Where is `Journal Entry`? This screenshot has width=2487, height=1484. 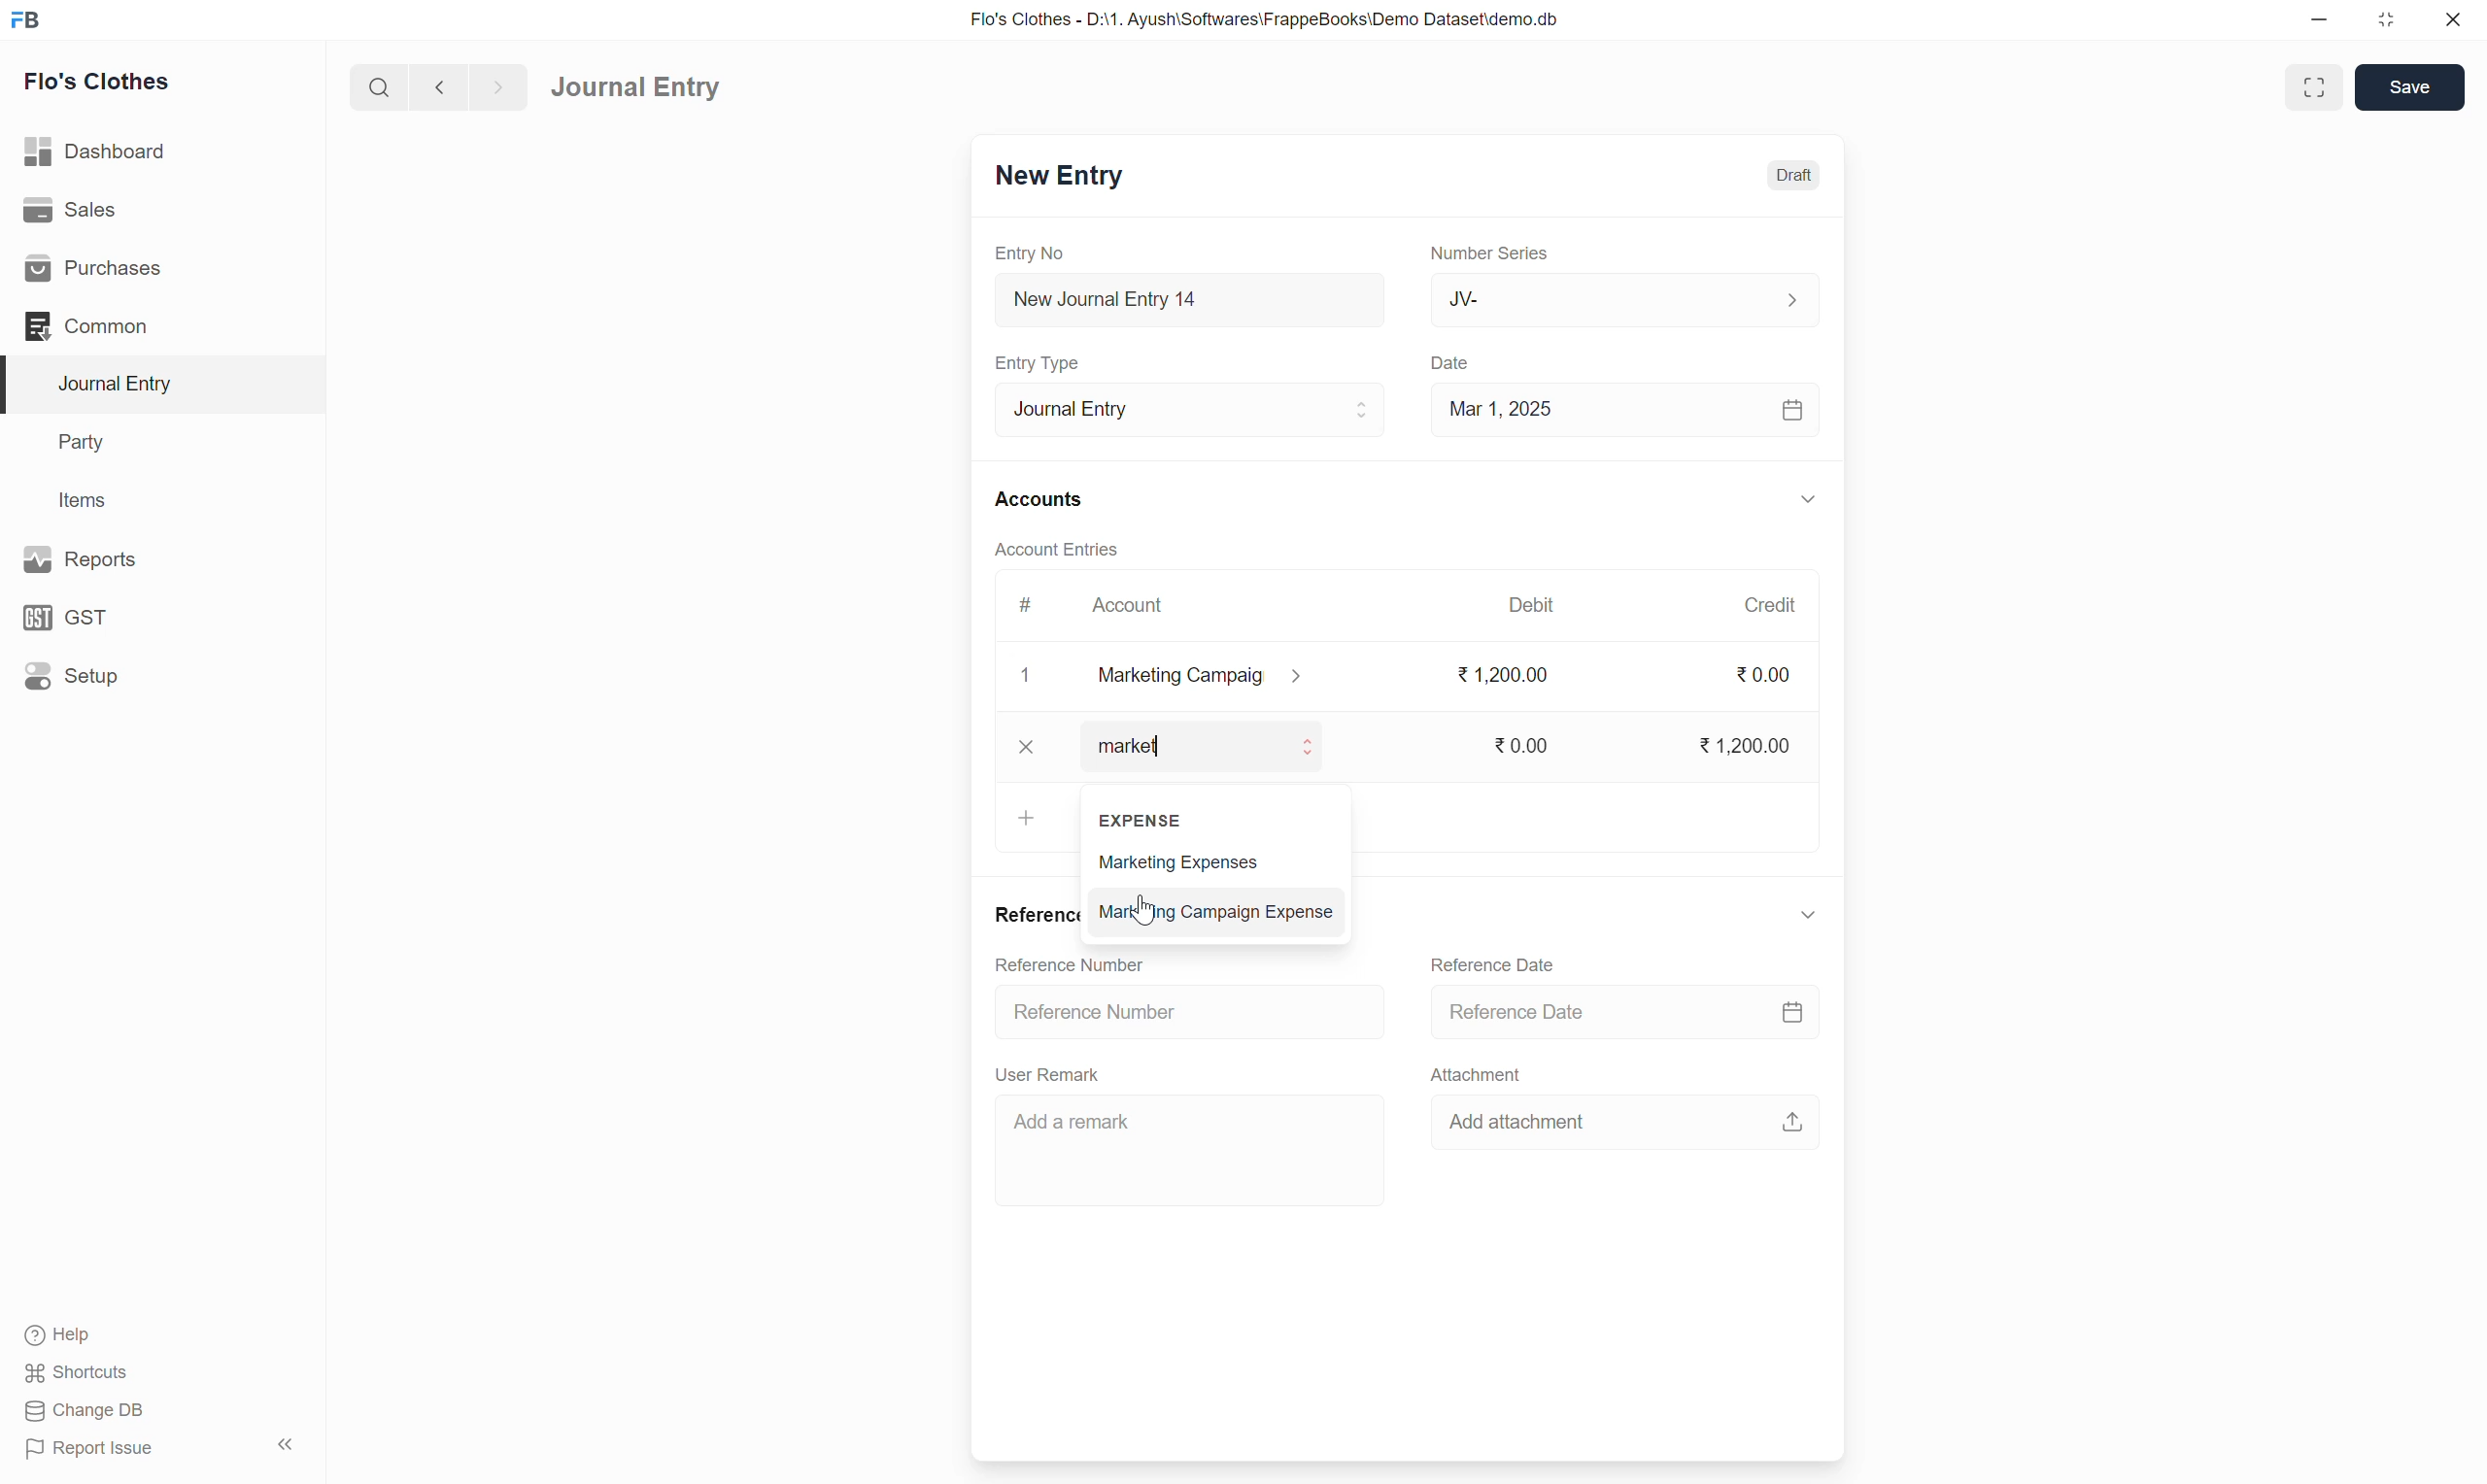 Journal Entry is located at coordinates (123, 383).